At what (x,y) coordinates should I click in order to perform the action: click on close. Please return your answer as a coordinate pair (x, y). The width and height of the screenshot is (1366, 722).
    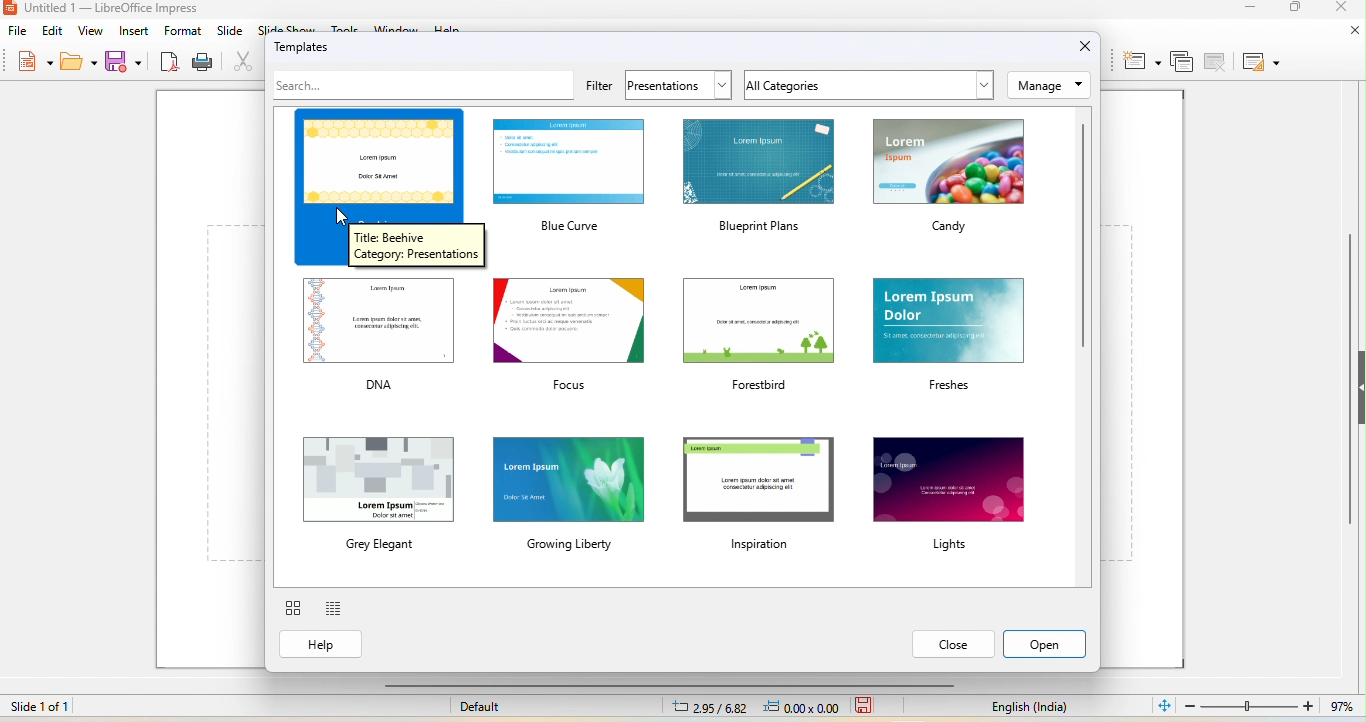
    Looking at the image, I should click on (953, 644).